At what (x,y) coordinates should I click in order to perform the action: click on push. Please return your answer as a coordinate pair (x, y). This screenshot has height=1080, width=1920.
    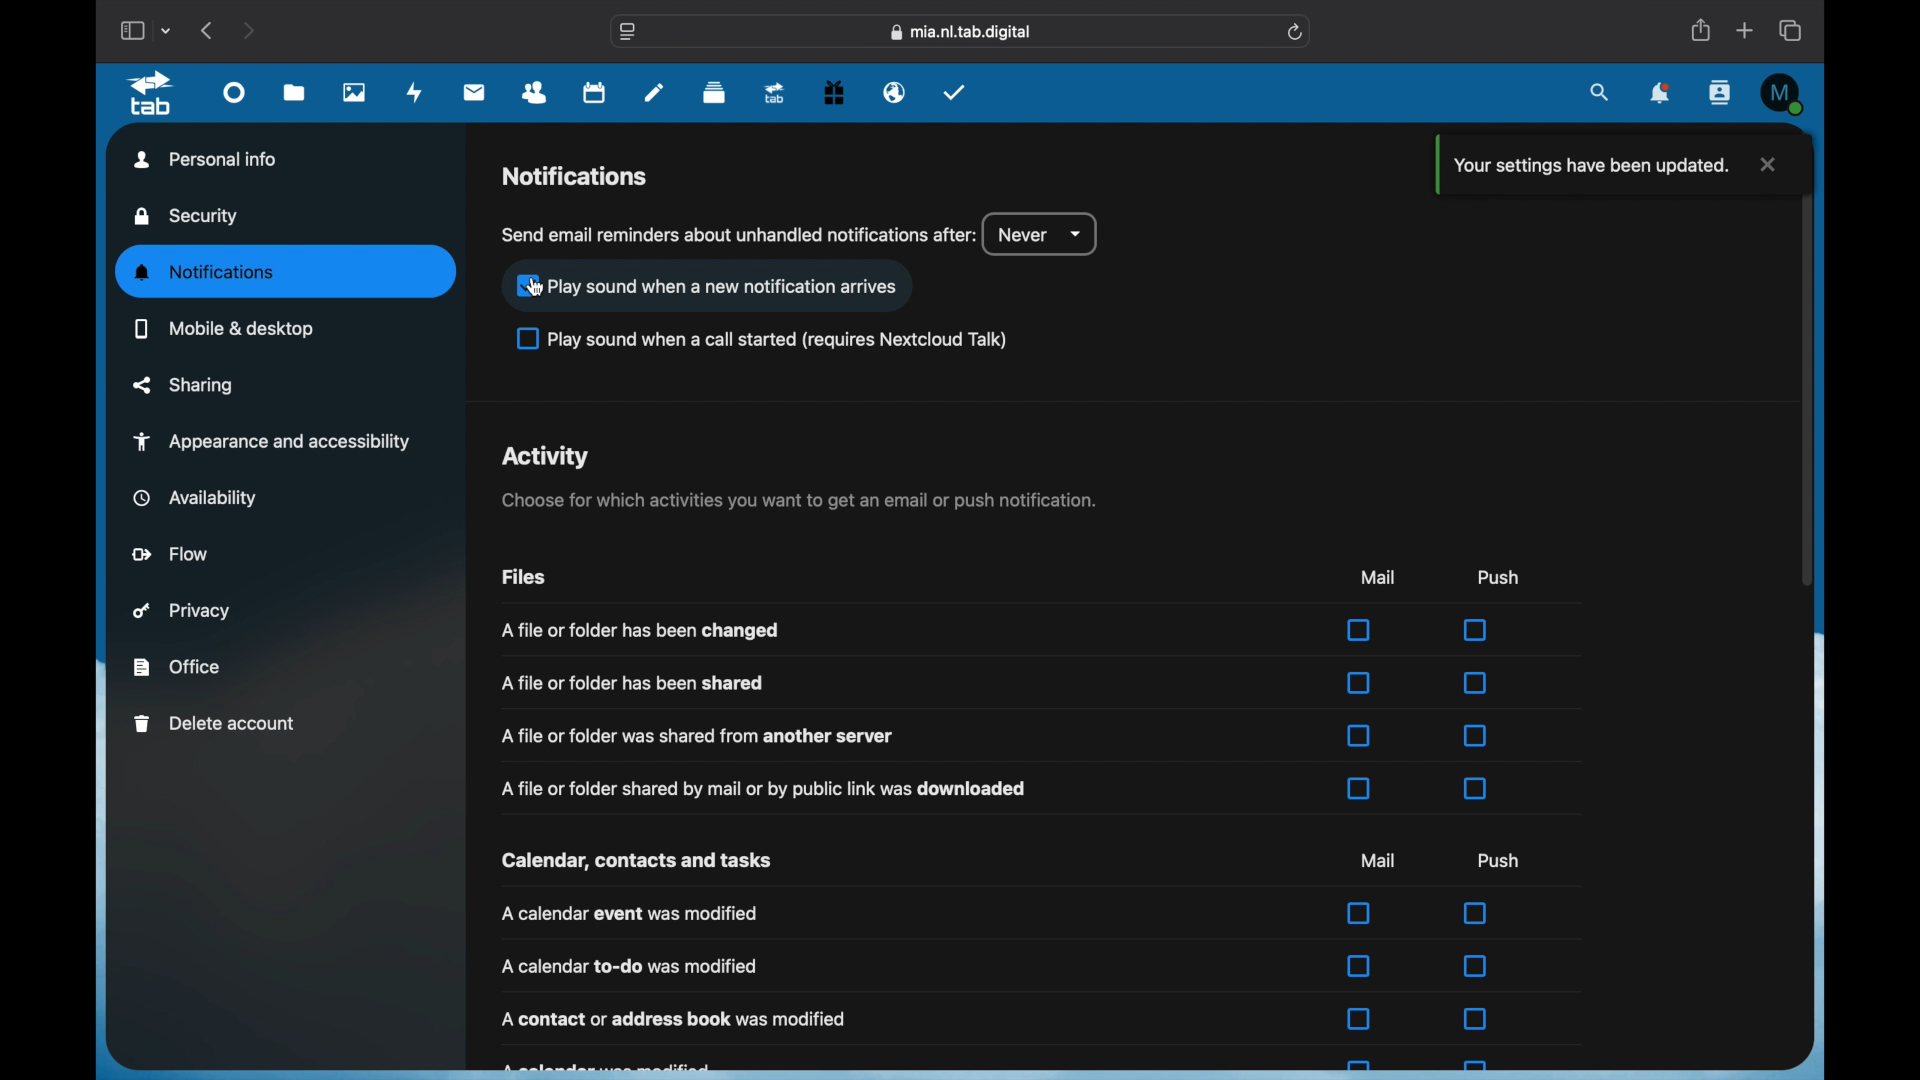
    Looking at the image, I should click on (1500, 860).